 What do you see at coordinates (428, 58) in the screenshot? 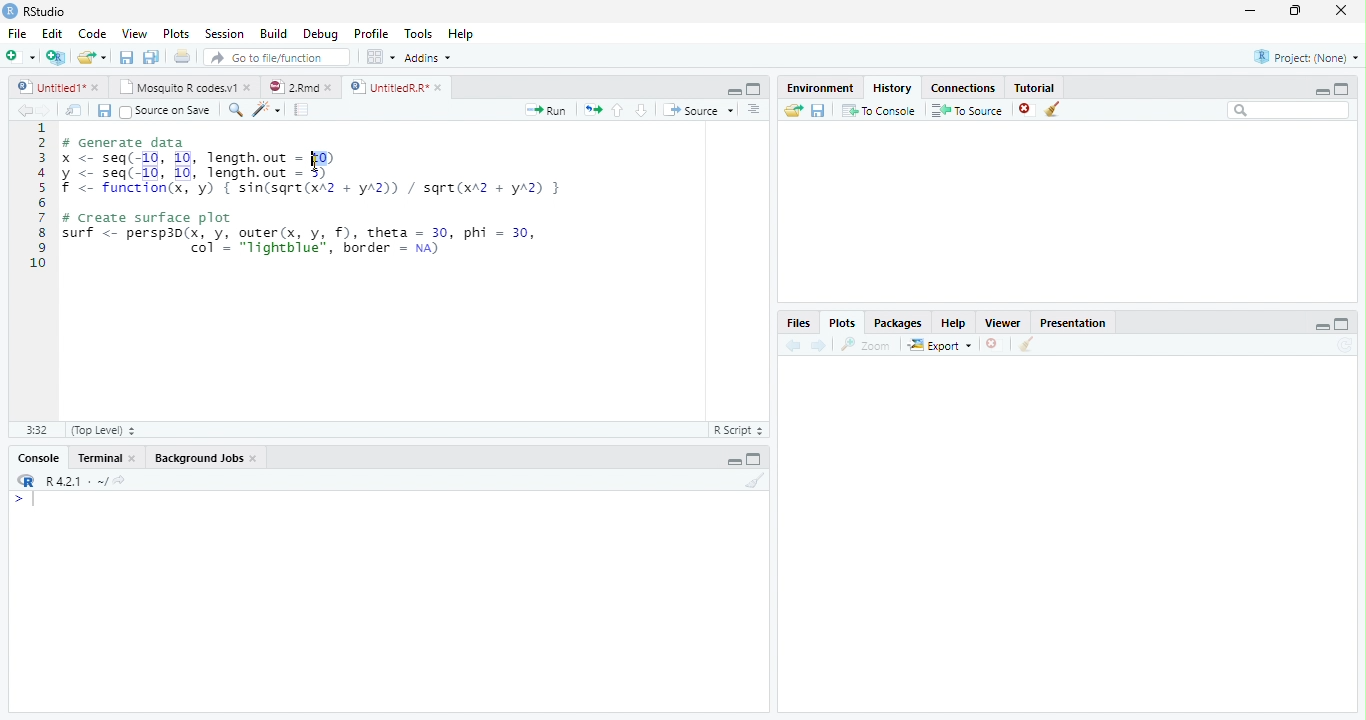
I see `Addins` at bounding box center [428, 58].